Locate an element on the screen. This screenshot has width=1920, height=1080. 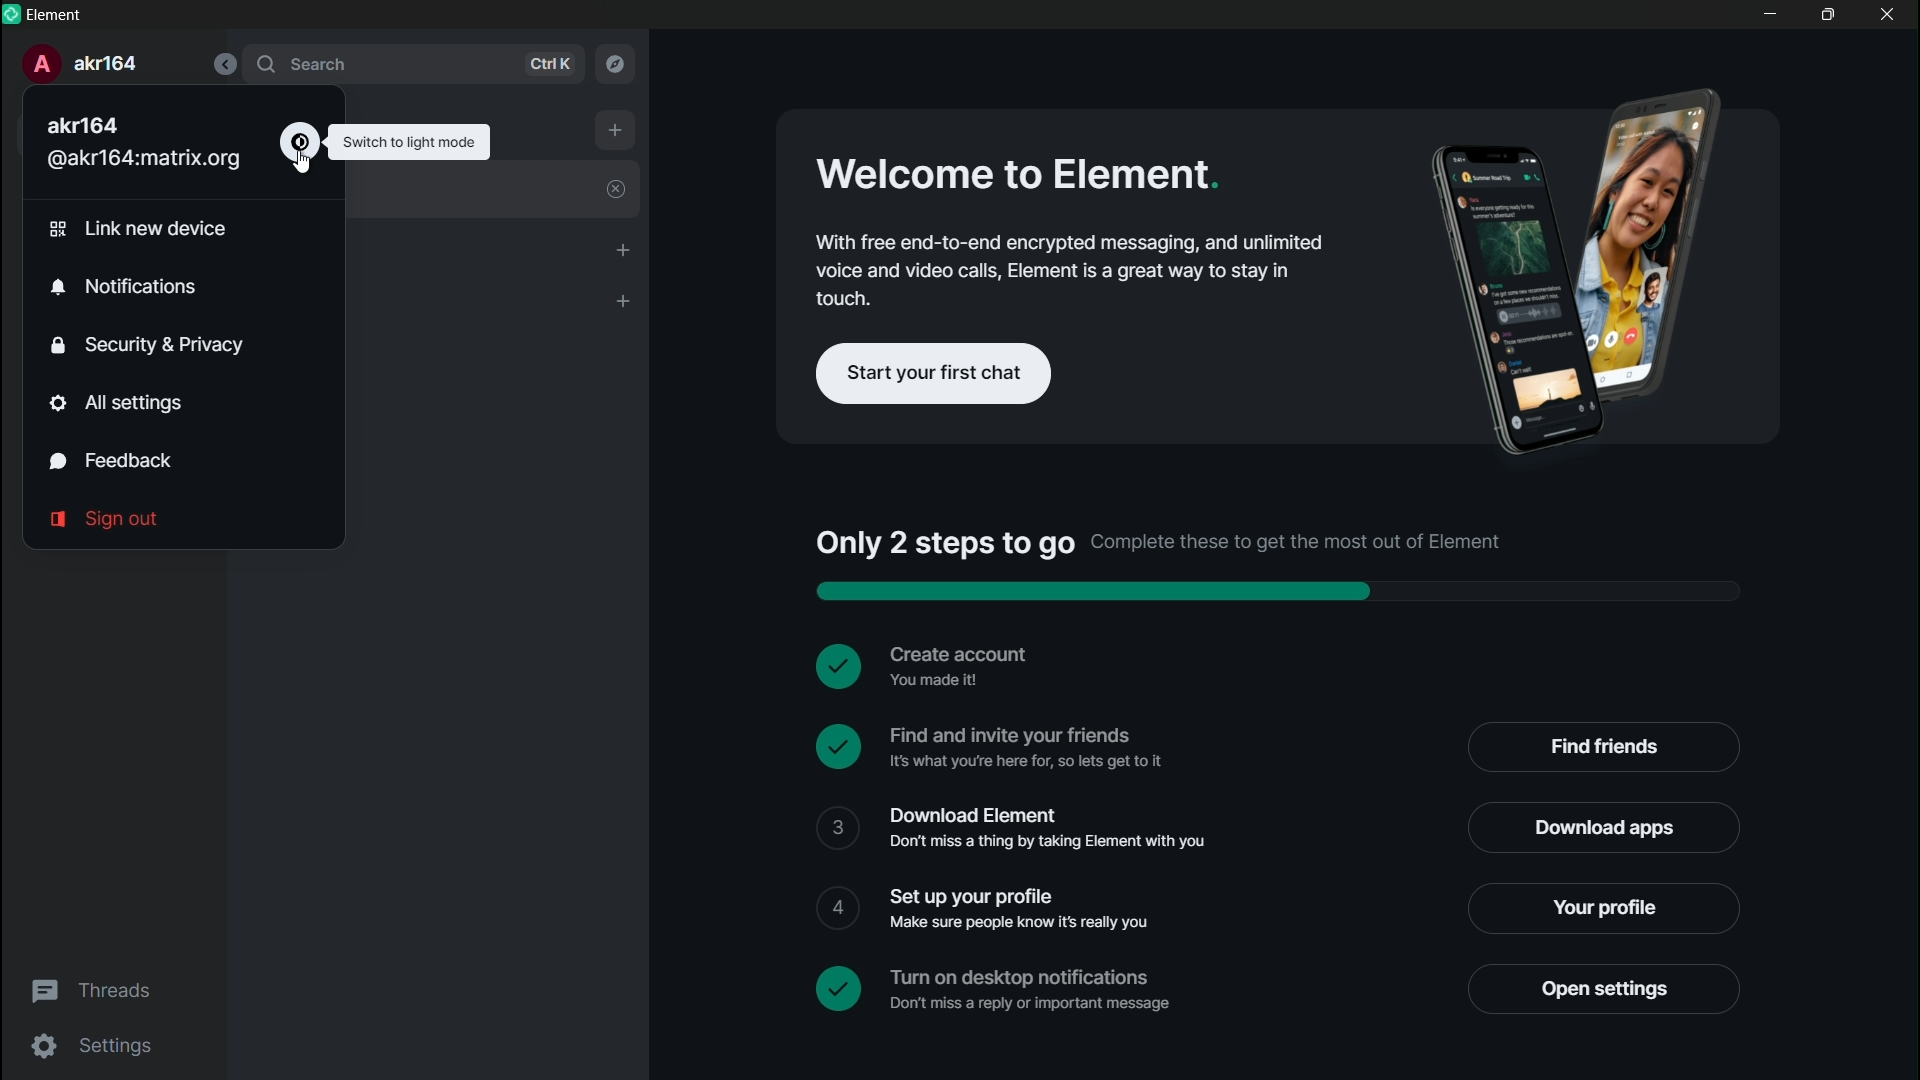
settings is located at coordinates (93, 1048).